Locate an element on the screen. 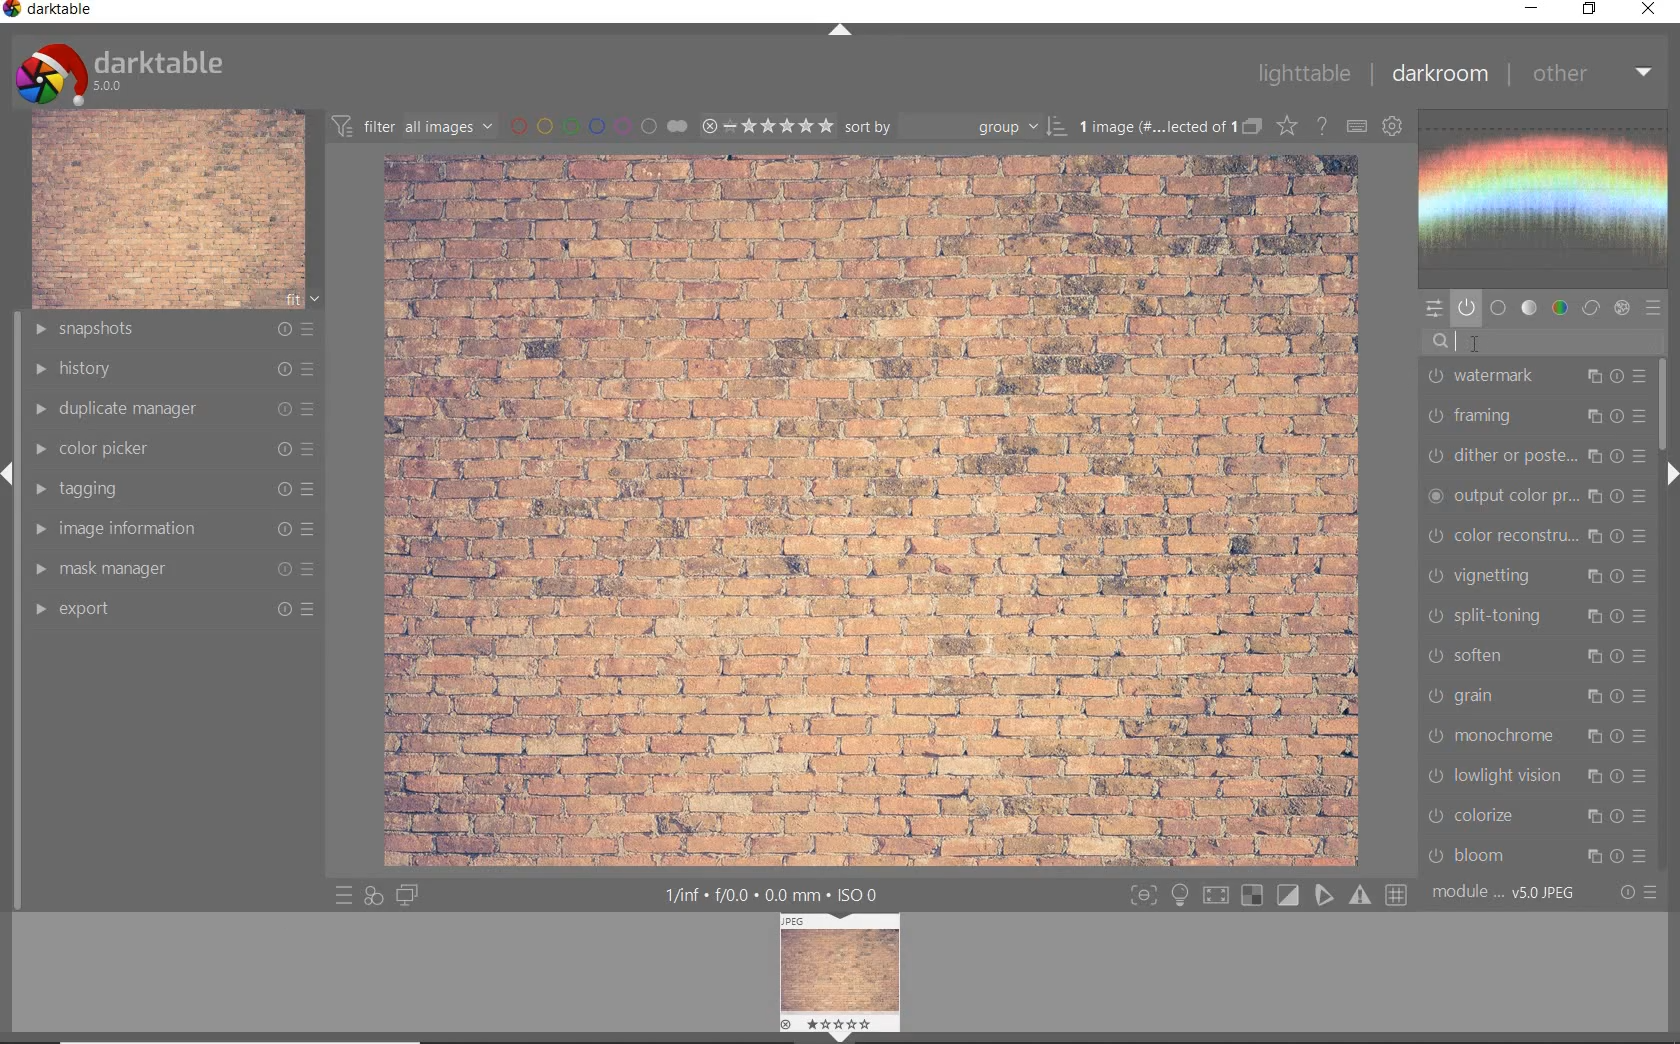 The height and width of the screenshot is (1044, 1680). mask manager is located at coordinates (173, 568).